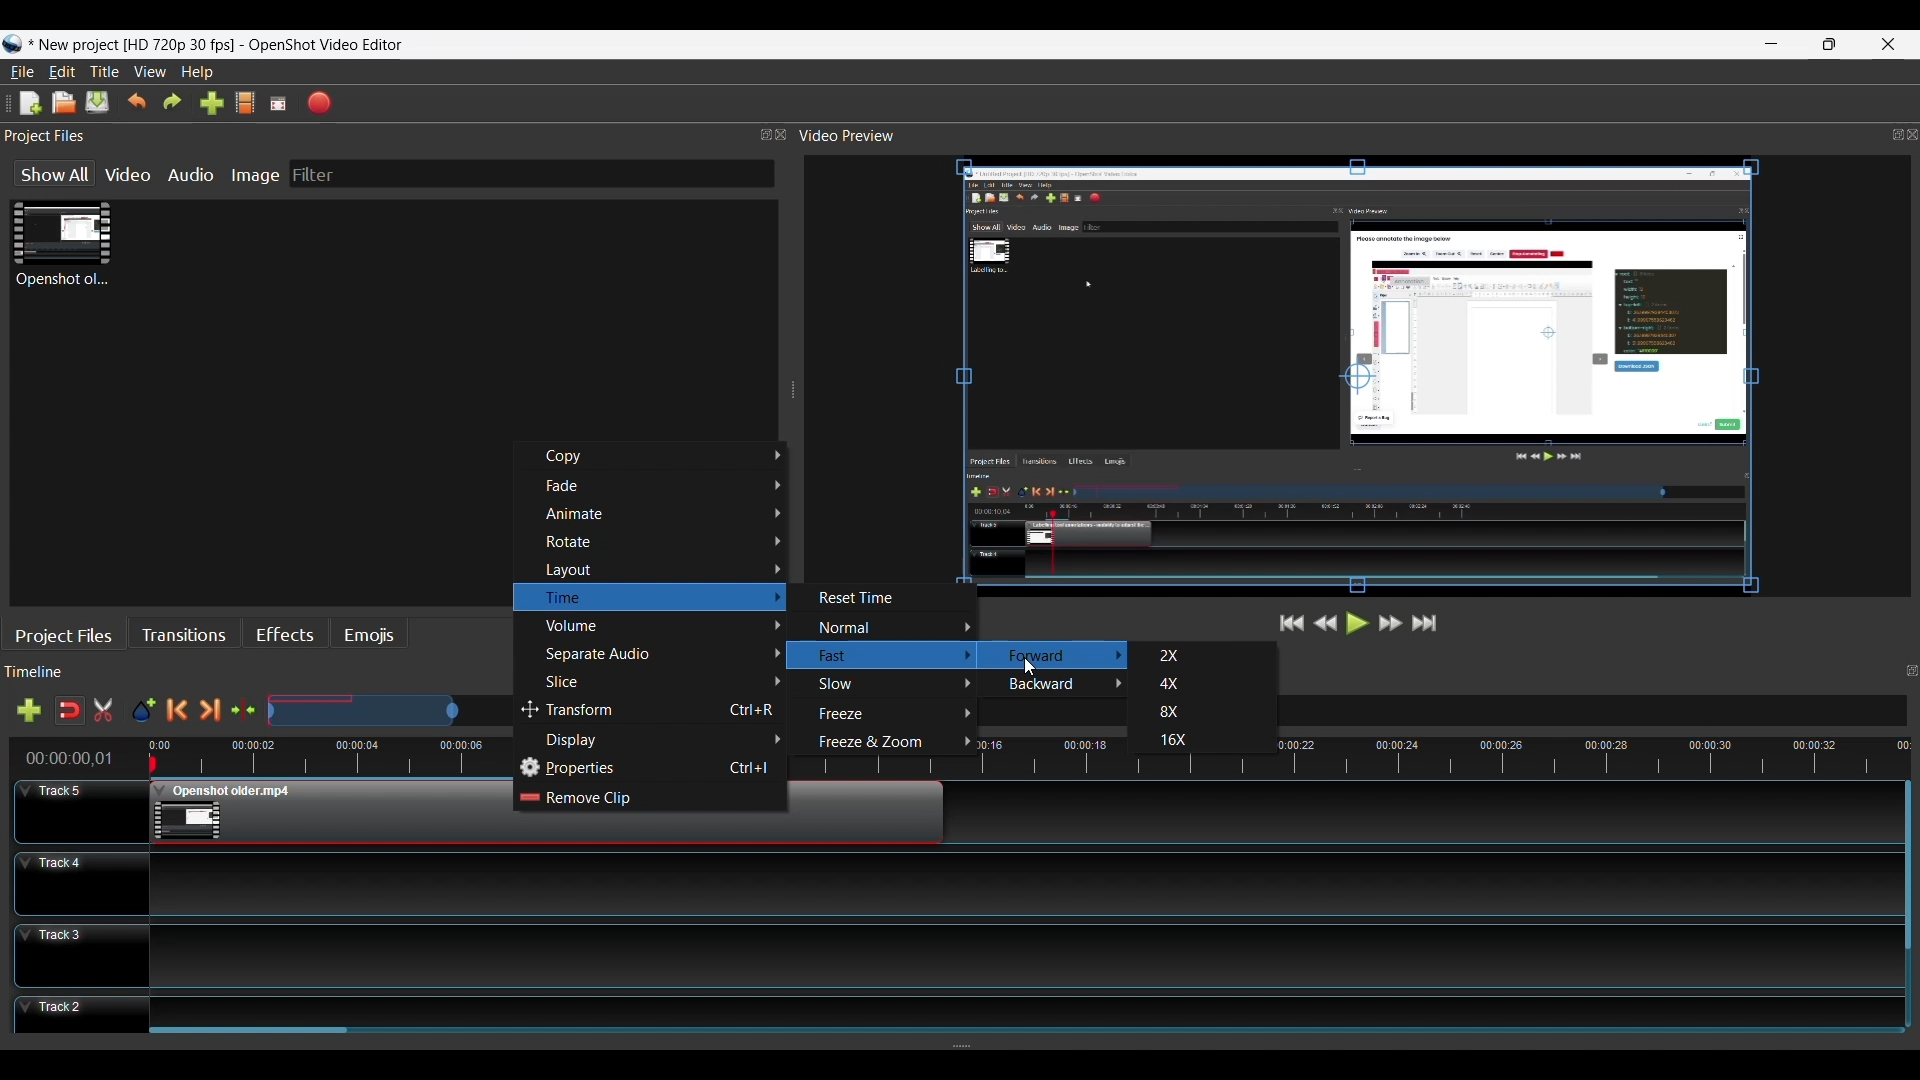 Image resolution: width=1920 pixels, height=1080 pixels. Describe the element at coordinates (13, 46) in the screenshot. I see `Openshot Desktop icon` at that location.